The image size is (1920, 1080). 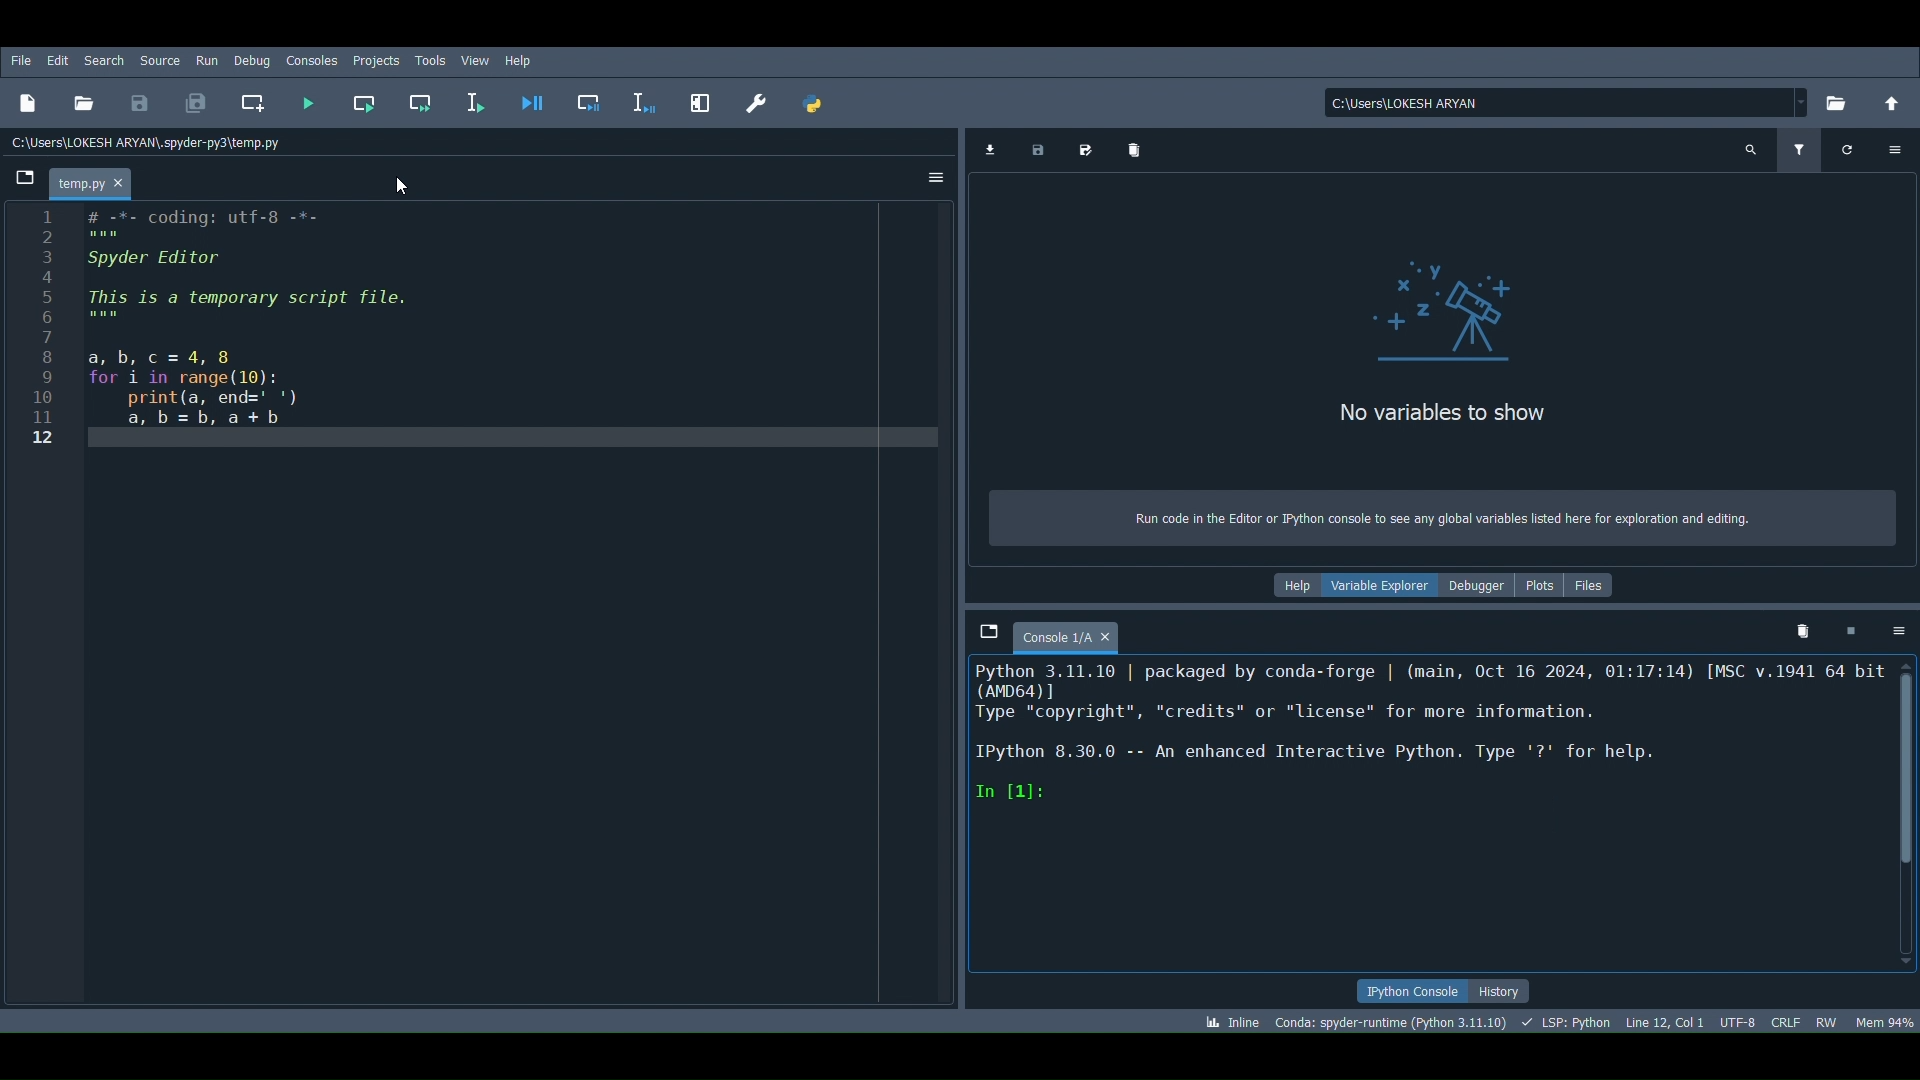 I want to click on PYTHONPATH manager, so click(x=816, y=105).